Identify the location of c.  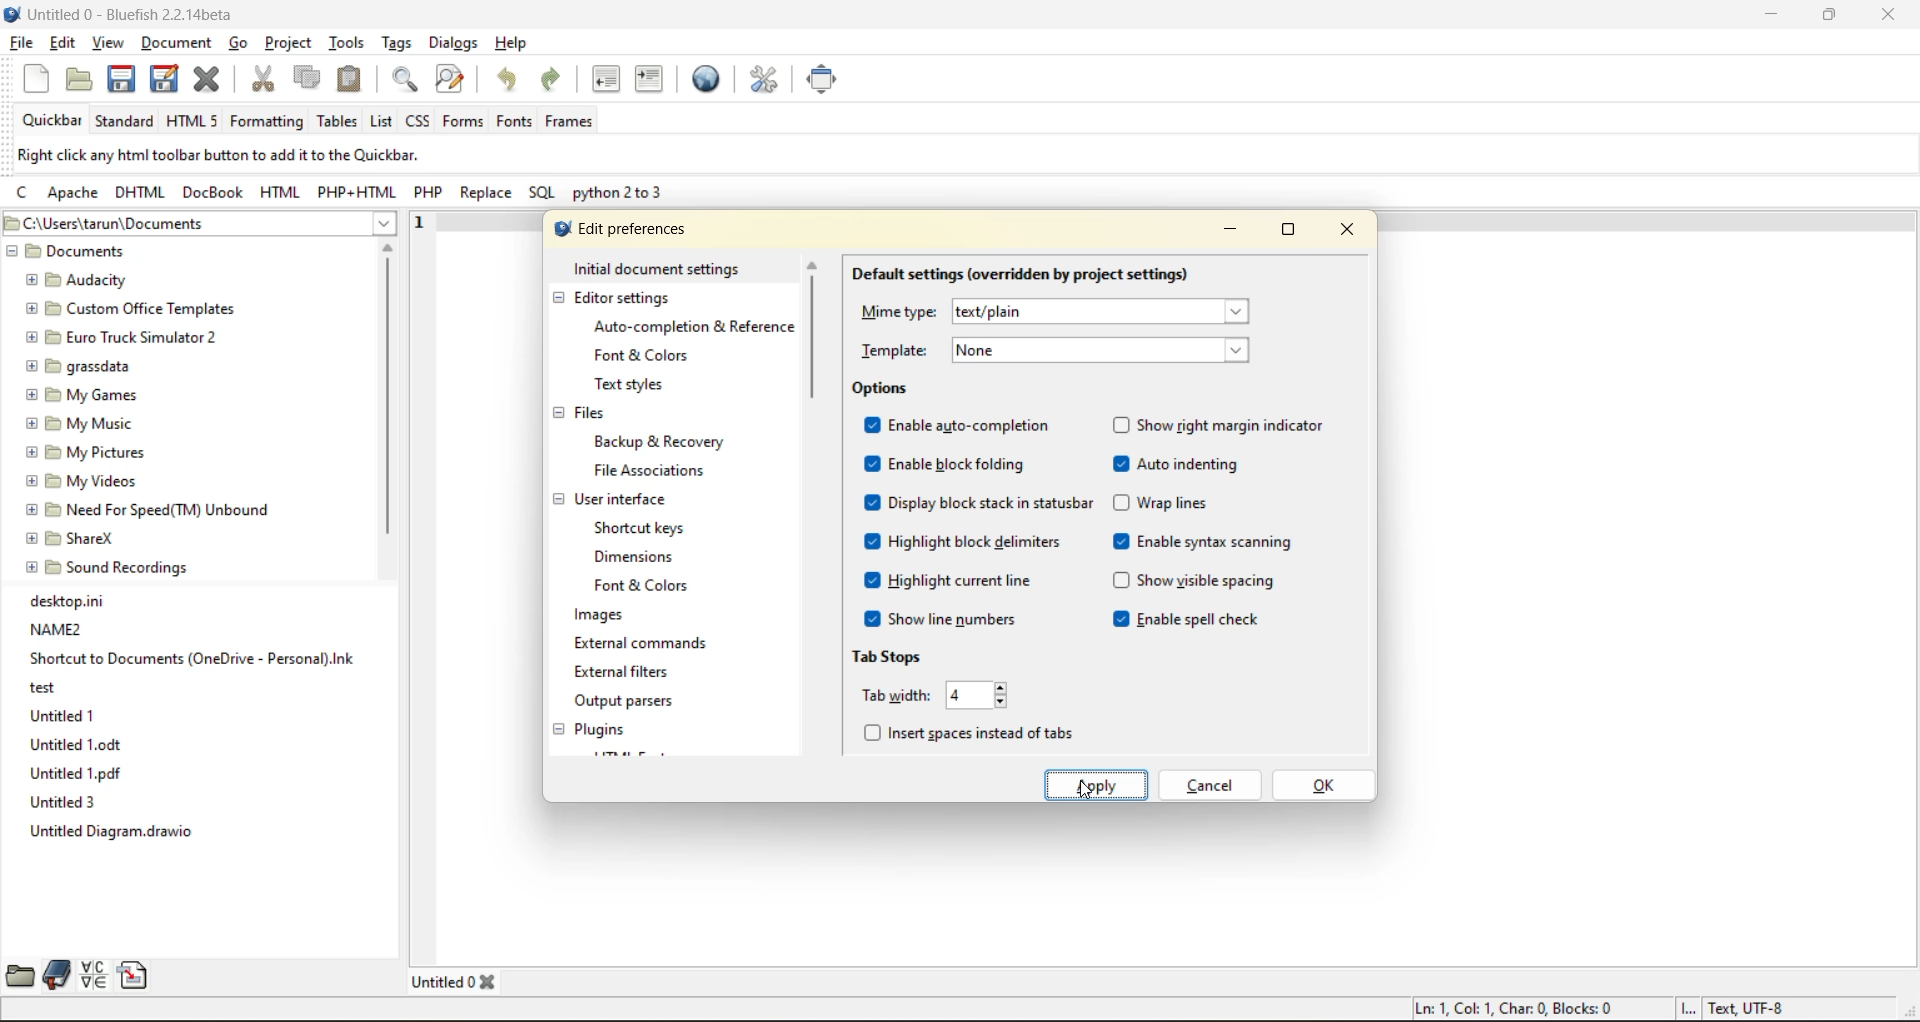
(28, 196).